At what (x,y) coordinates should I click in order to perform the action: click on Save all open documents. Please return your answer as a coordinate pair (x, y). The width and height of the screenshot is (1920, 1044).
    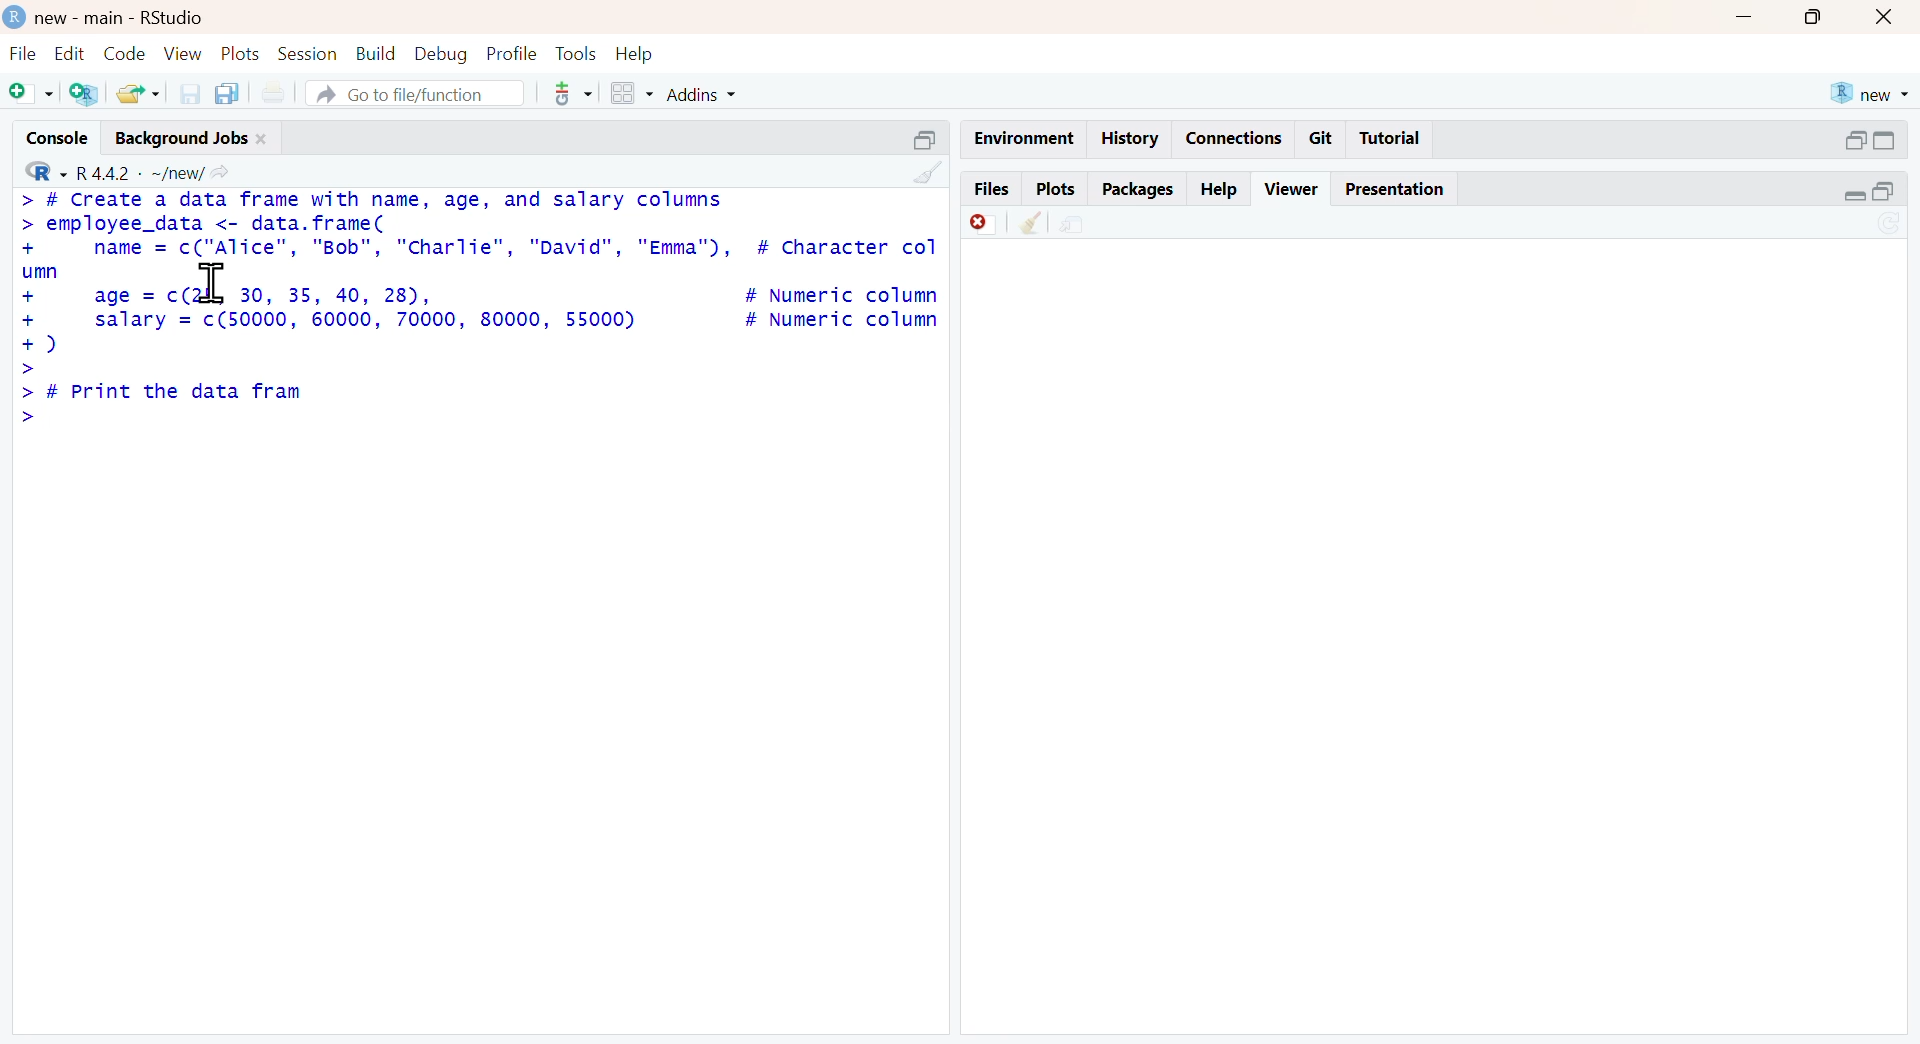
    Looking at the image, I should click on (233, 91).